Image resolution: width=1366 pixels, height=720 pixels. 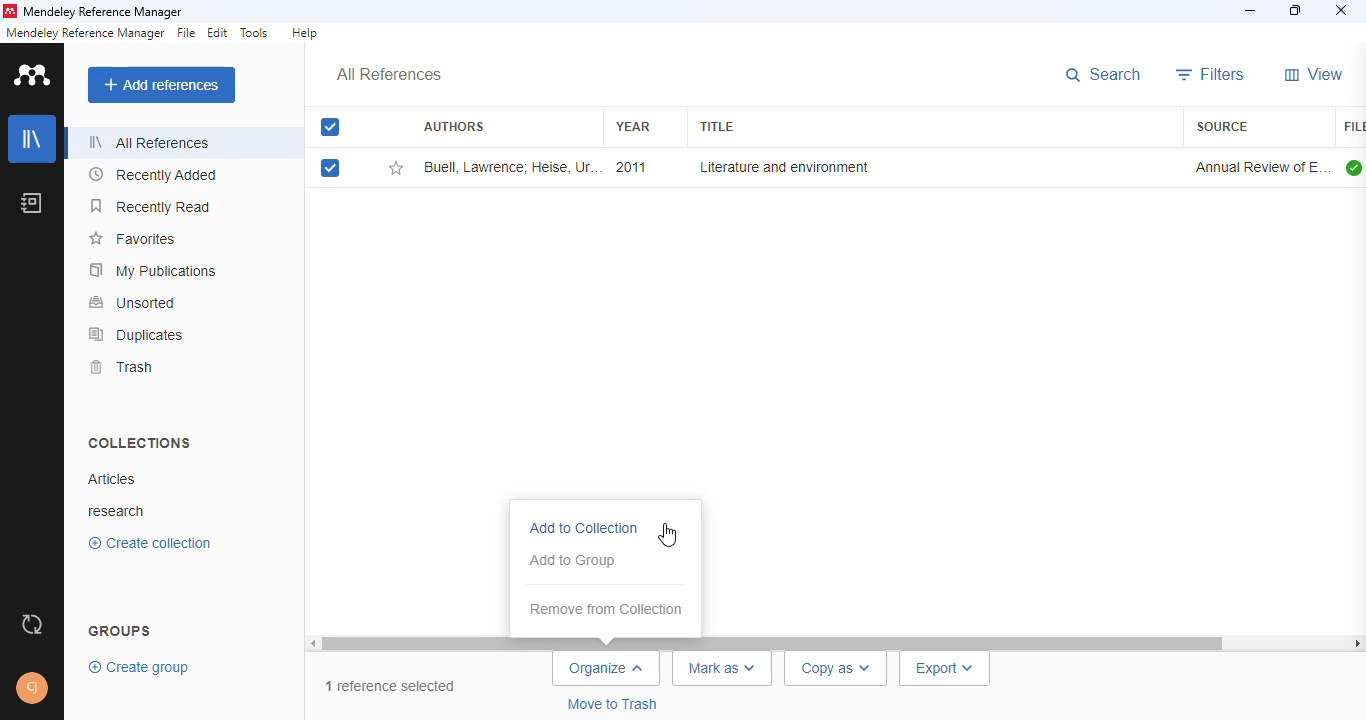 What do you see at coordinates (775, 642) in the screenshot?
I see `horizontal scroll bar` at bounding box center [775, 642].